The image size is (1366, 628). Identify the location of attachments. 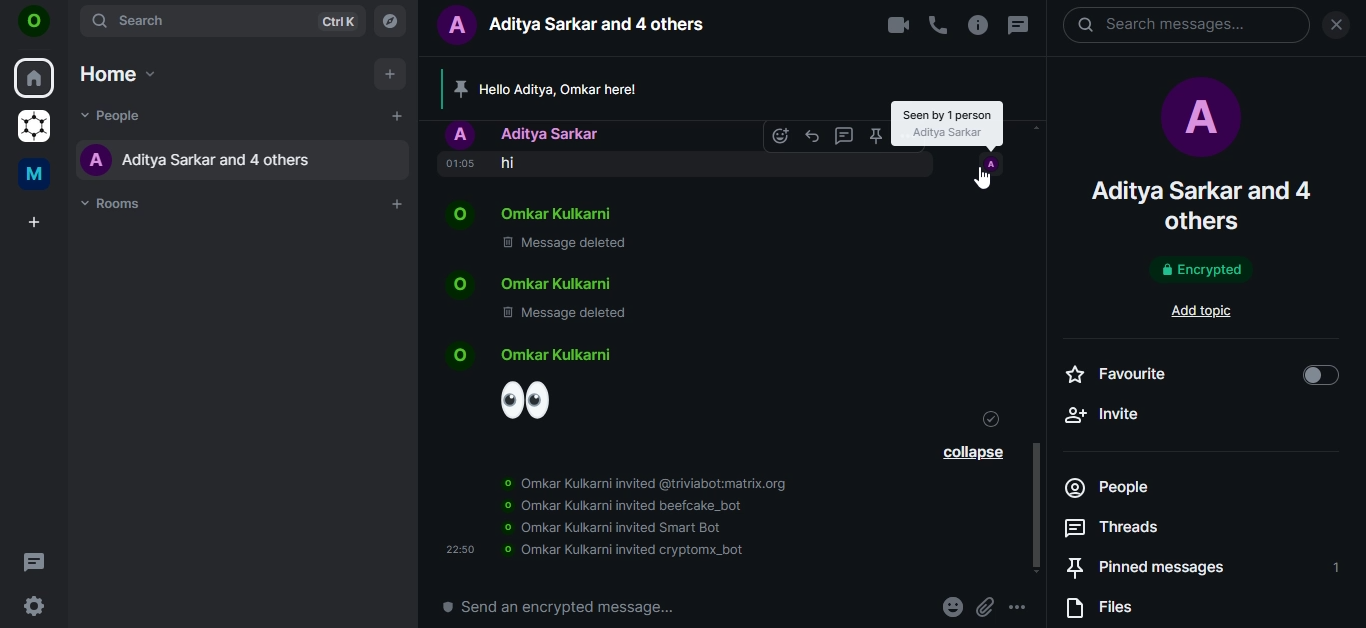
(989, 607).